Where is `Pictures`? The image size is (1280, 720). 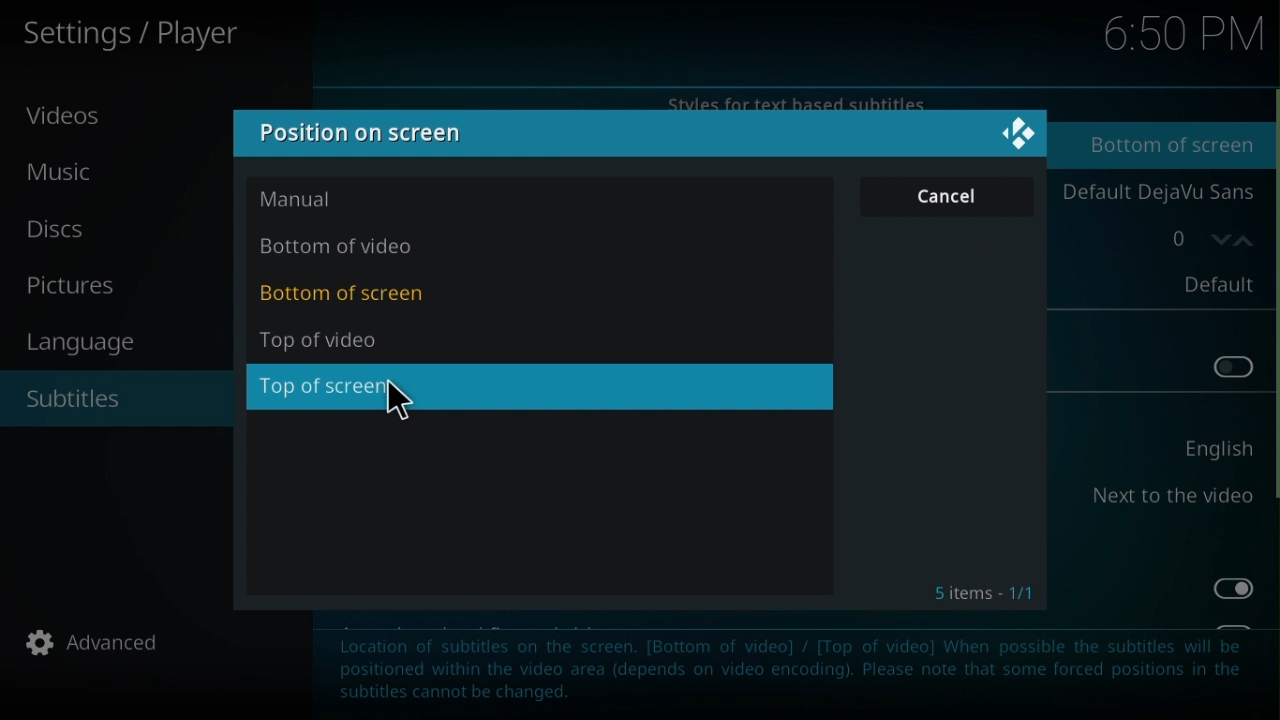 Pictures is located at coordinates (75, 284).